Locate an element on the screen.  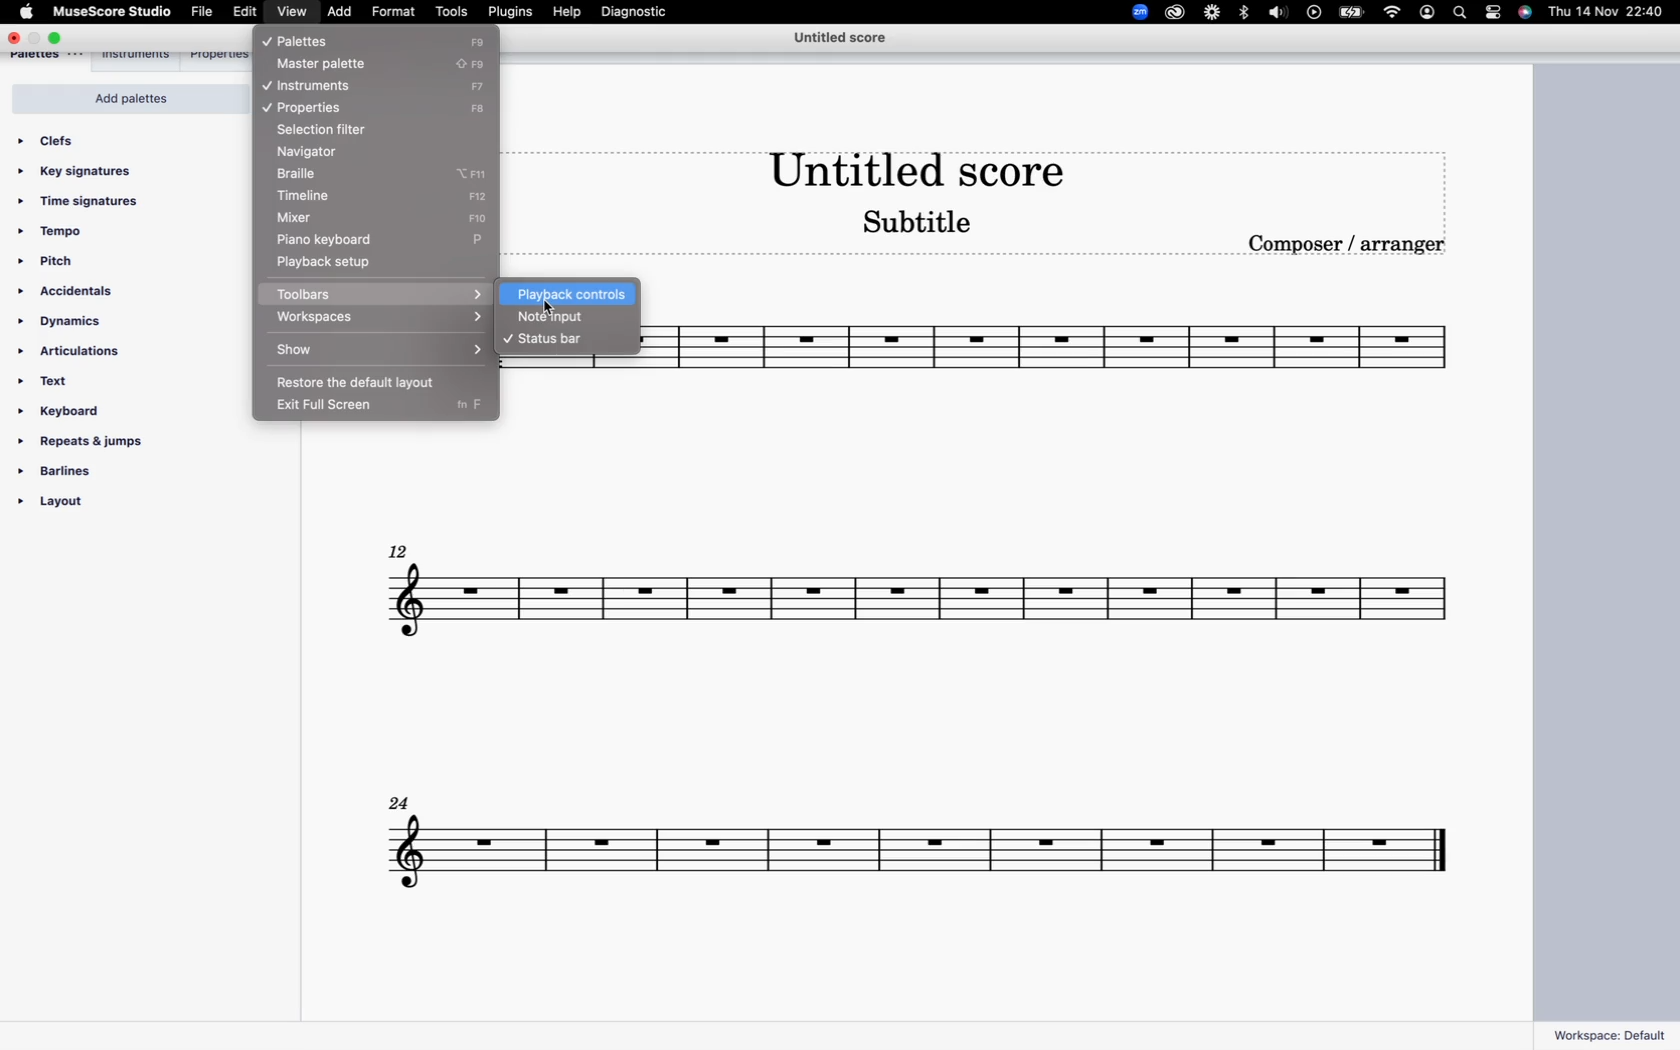
play is located at coordinates (1315, 13).